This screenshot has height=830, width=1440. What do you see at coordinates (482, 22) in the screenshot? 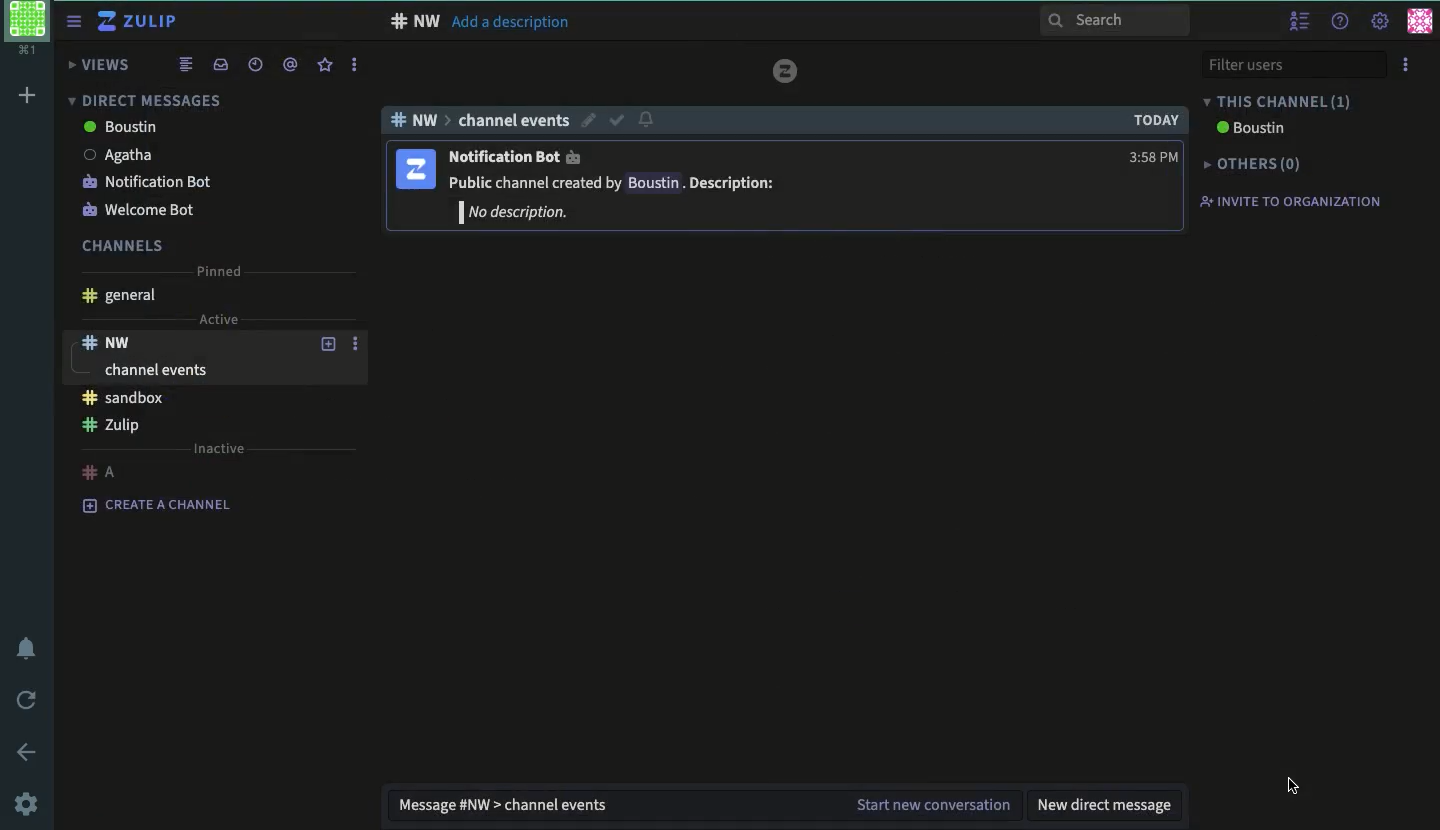
I see `# NW Add a description` at bounding box center [482, 22].